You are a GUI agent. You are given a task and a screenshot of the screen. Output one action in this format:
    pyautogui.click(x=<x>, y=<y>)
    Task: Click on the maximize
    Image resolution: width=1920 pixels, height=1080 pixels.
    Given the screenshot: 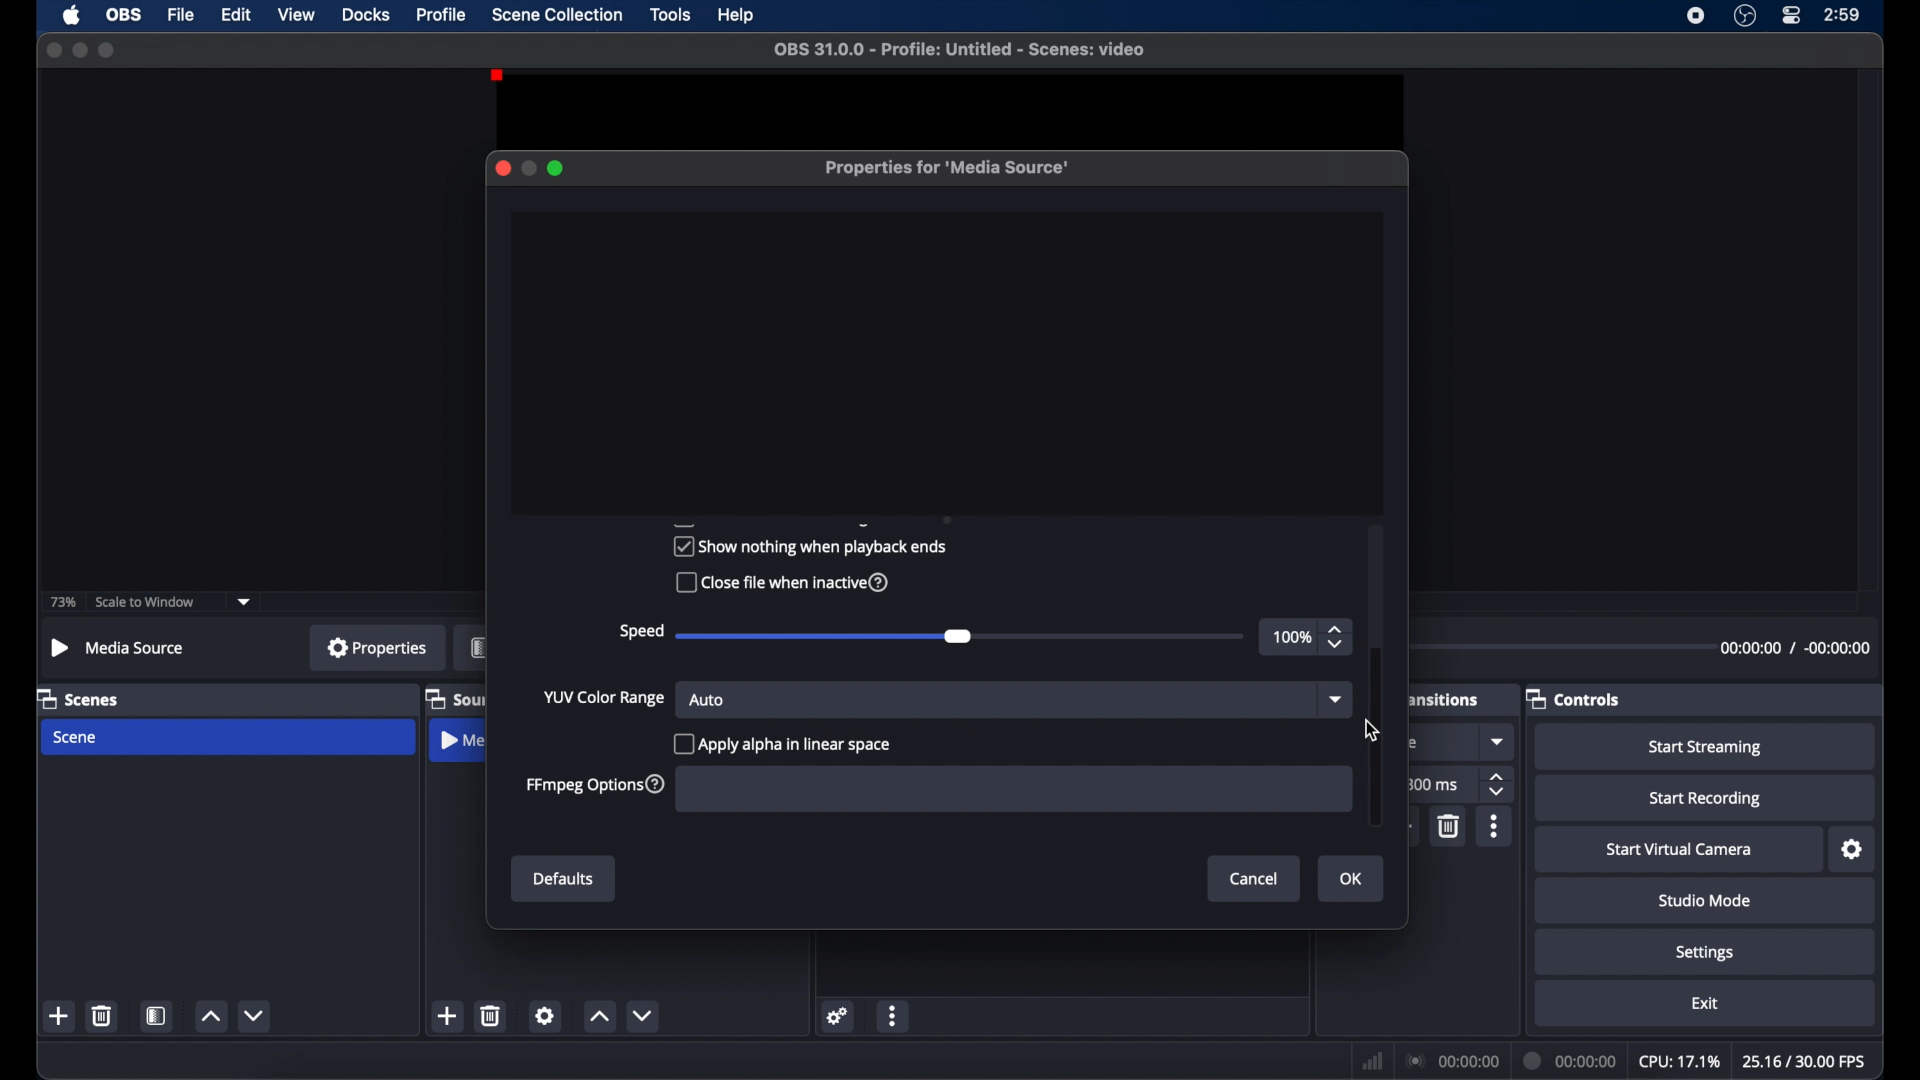 What is the action you would take?
    pyautogui.click(x=107, y=50)
    